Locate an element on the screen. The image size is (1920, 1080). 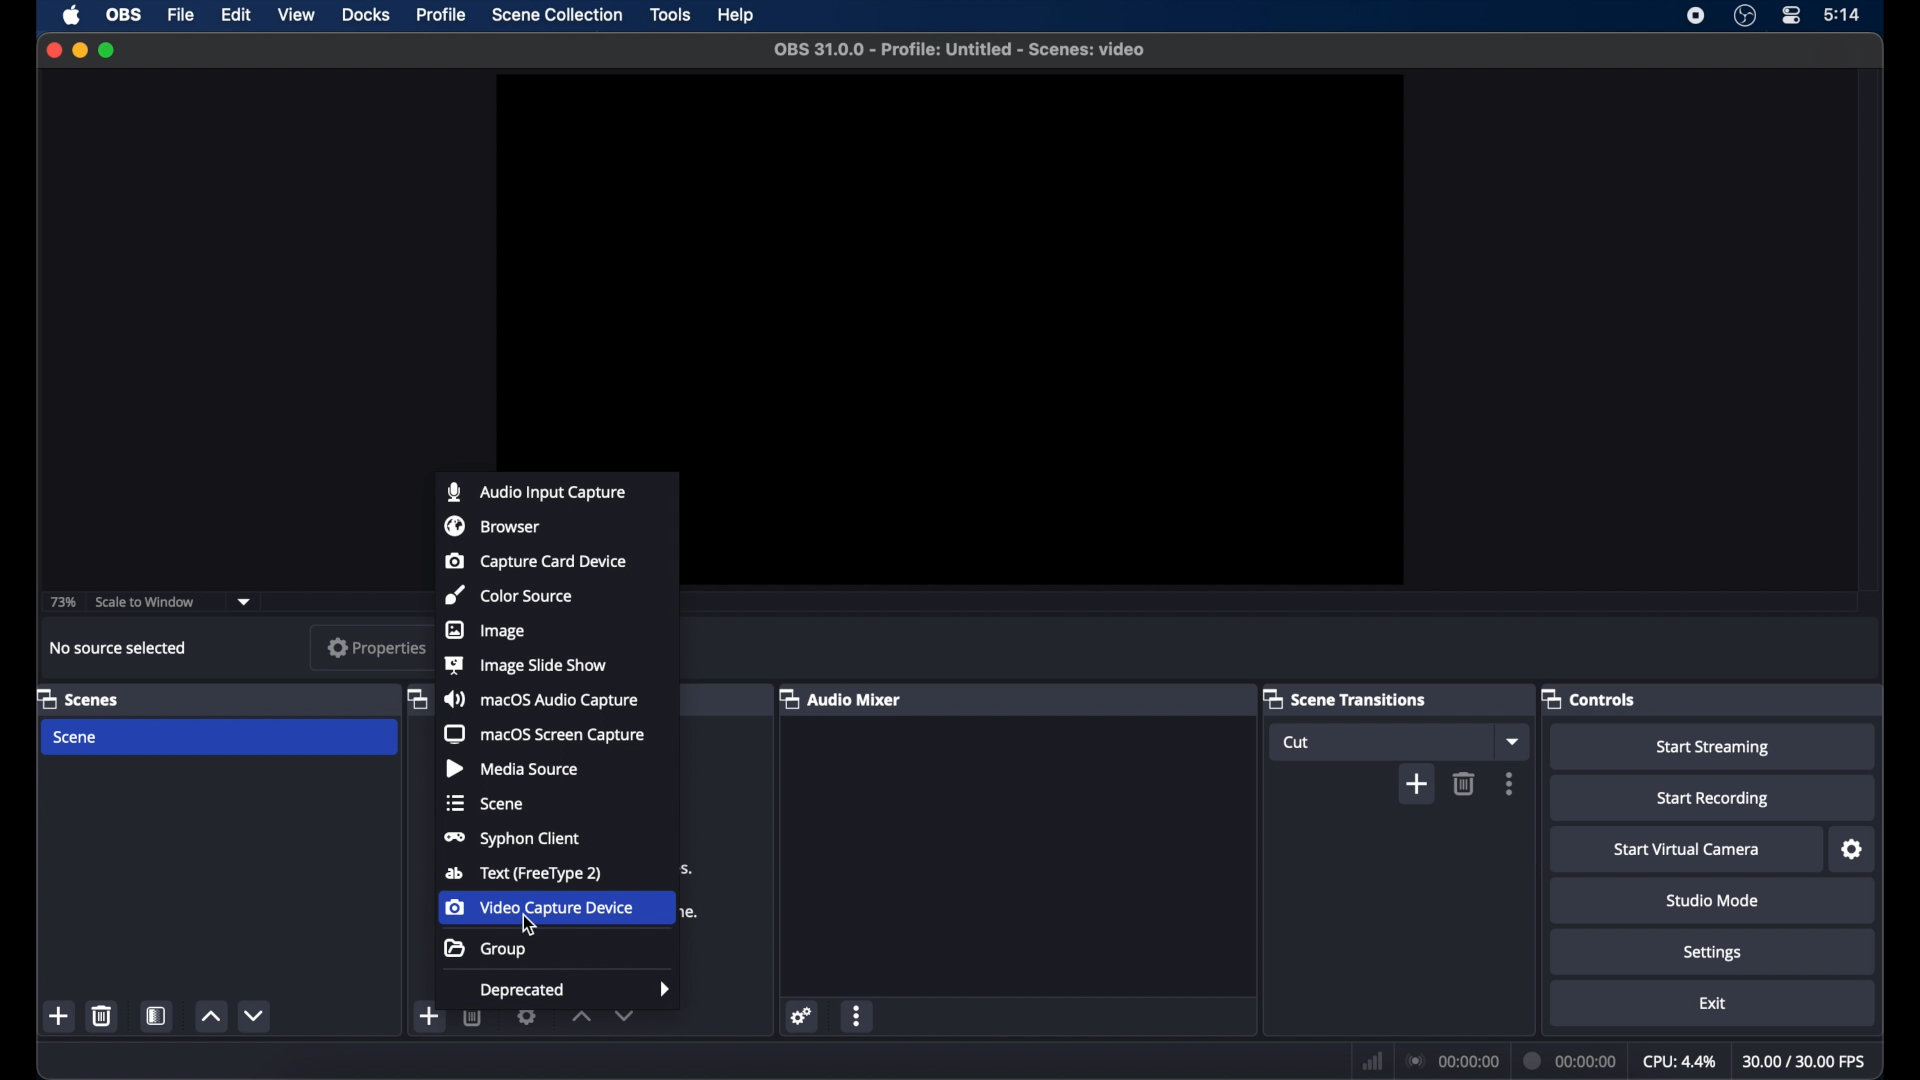
cut is located at coordinates (1300, 743).